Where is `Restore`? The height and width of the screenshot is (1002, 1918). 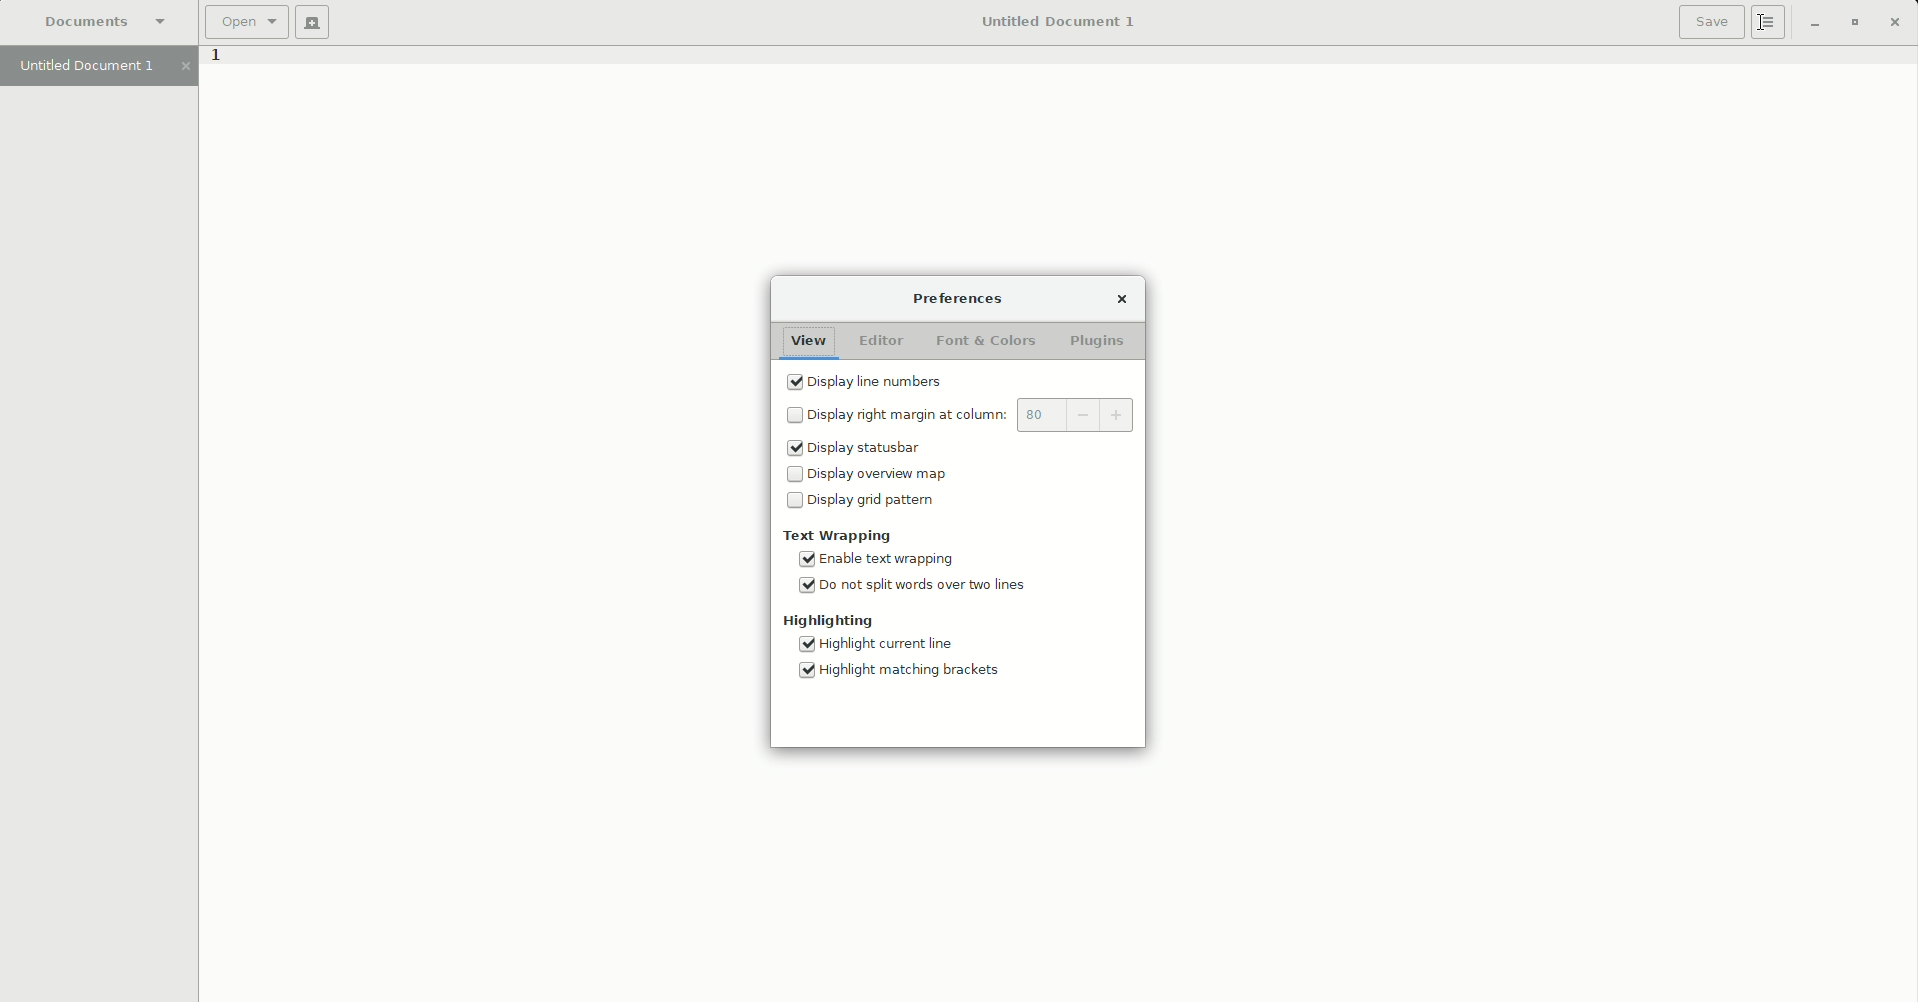
Restore is located at coordinates (1851, 23).